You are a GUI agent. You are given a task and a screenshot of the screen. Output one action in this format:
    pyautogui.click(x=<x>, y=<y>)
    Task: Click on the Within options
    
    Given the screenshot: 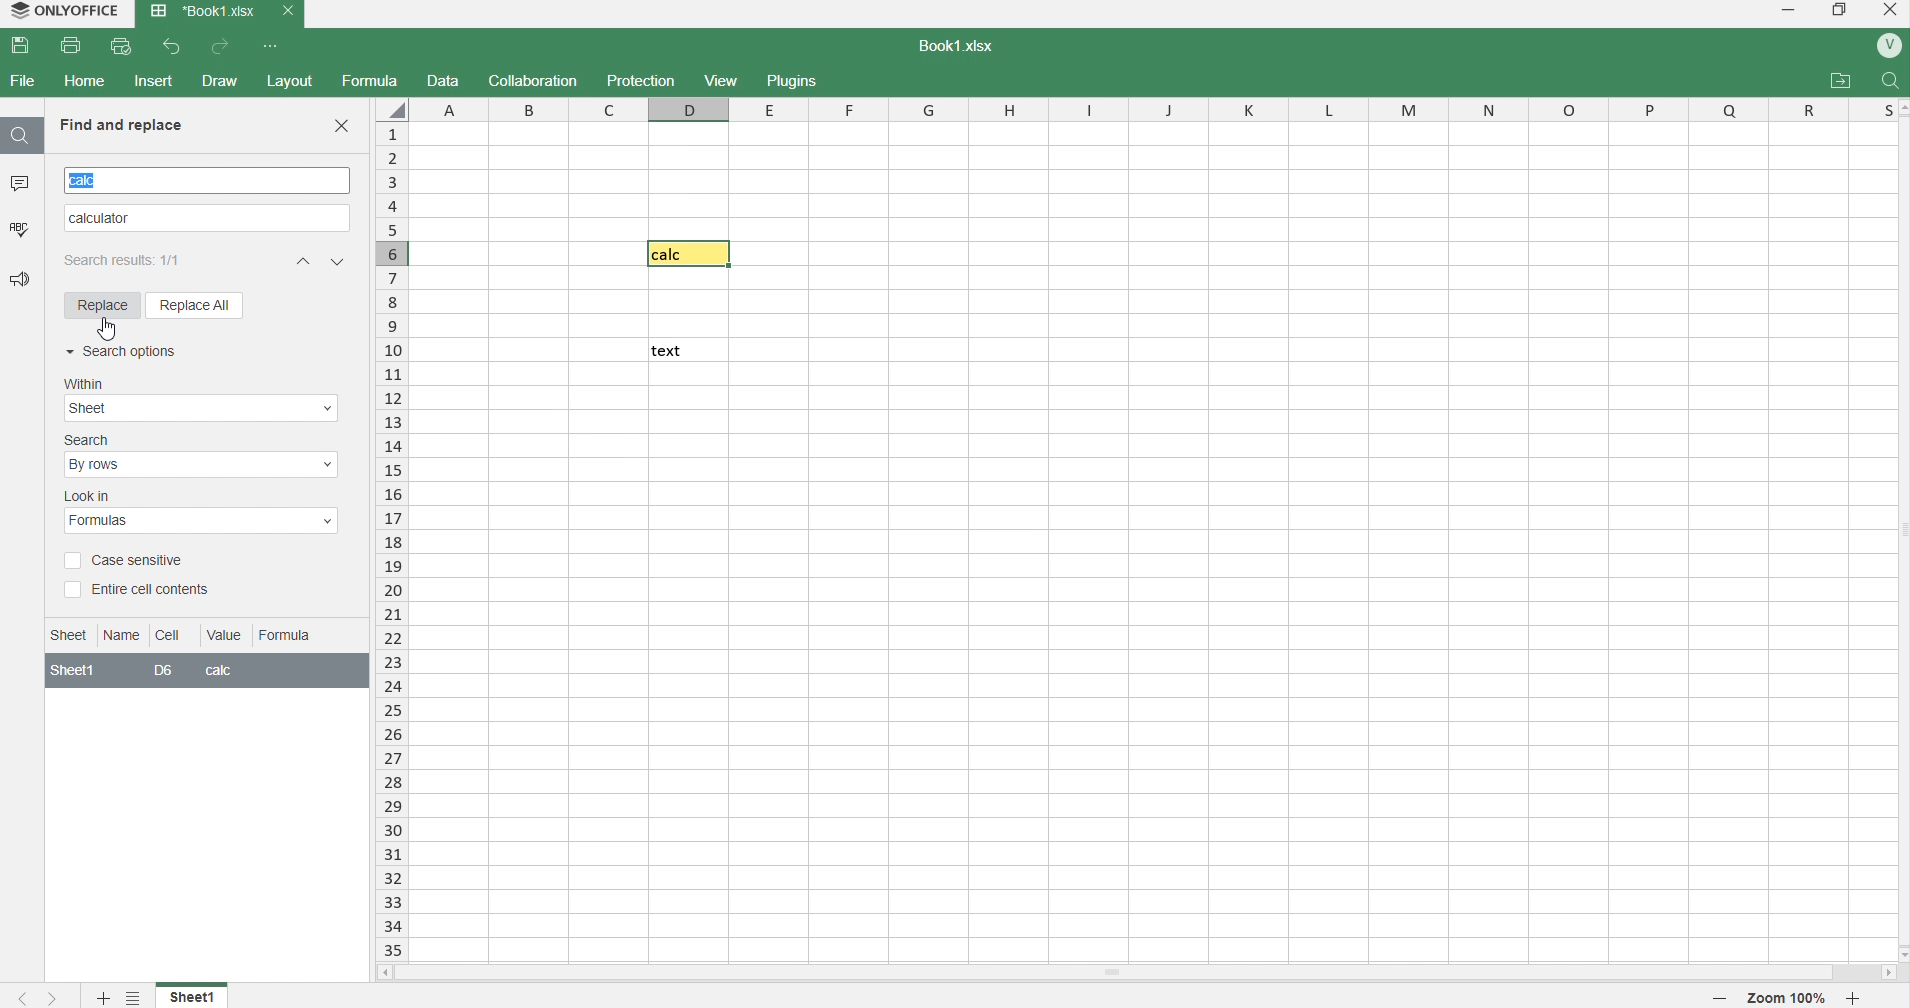 What is the action you would take?
    pyautogui.click(x=201, y=408)
    